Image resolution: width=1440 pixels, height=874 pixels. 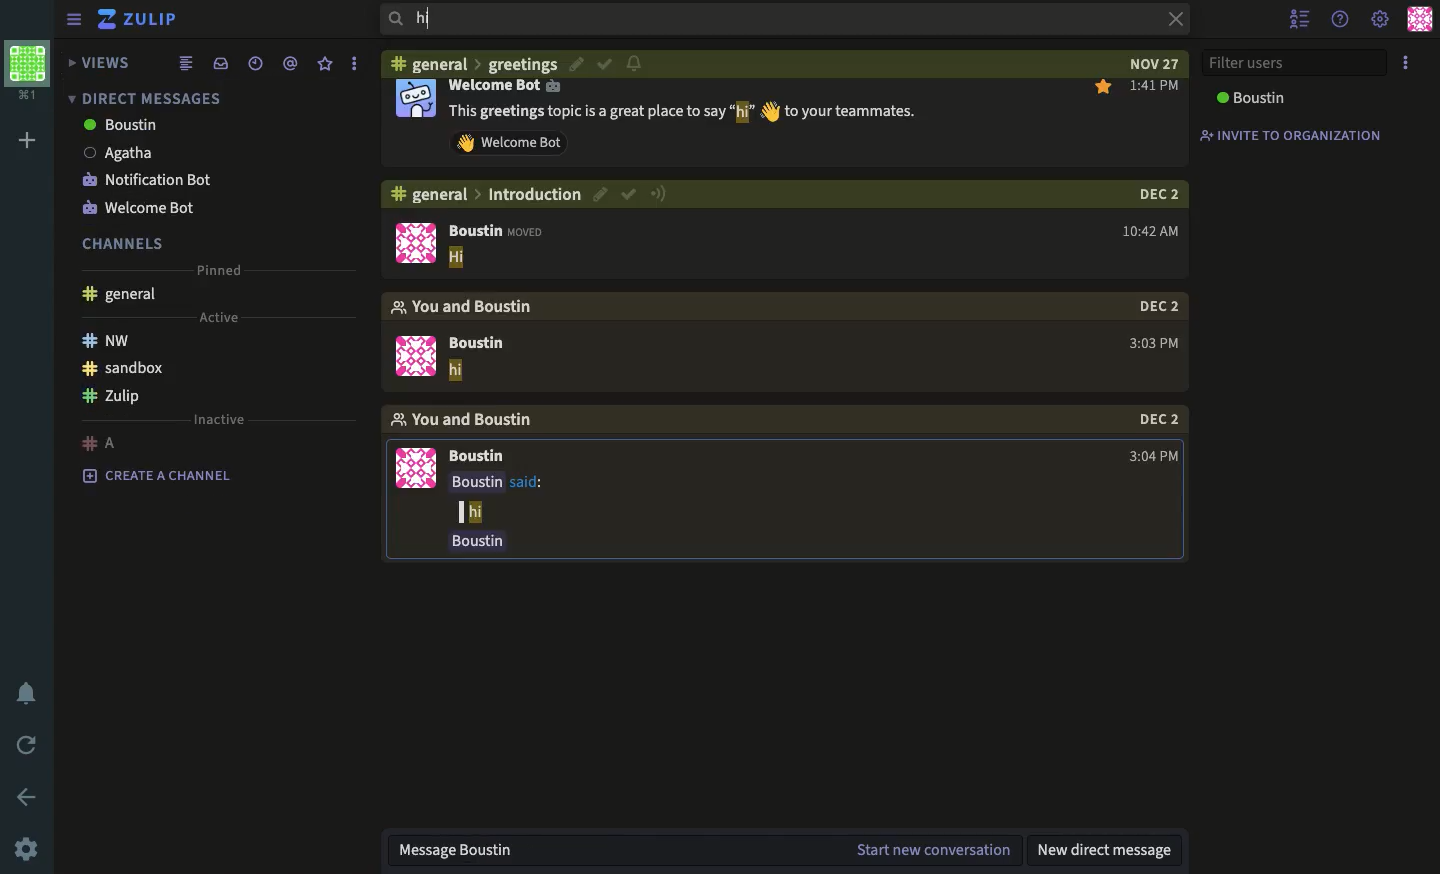 I want to click on options, so click(x=1408, y=64).